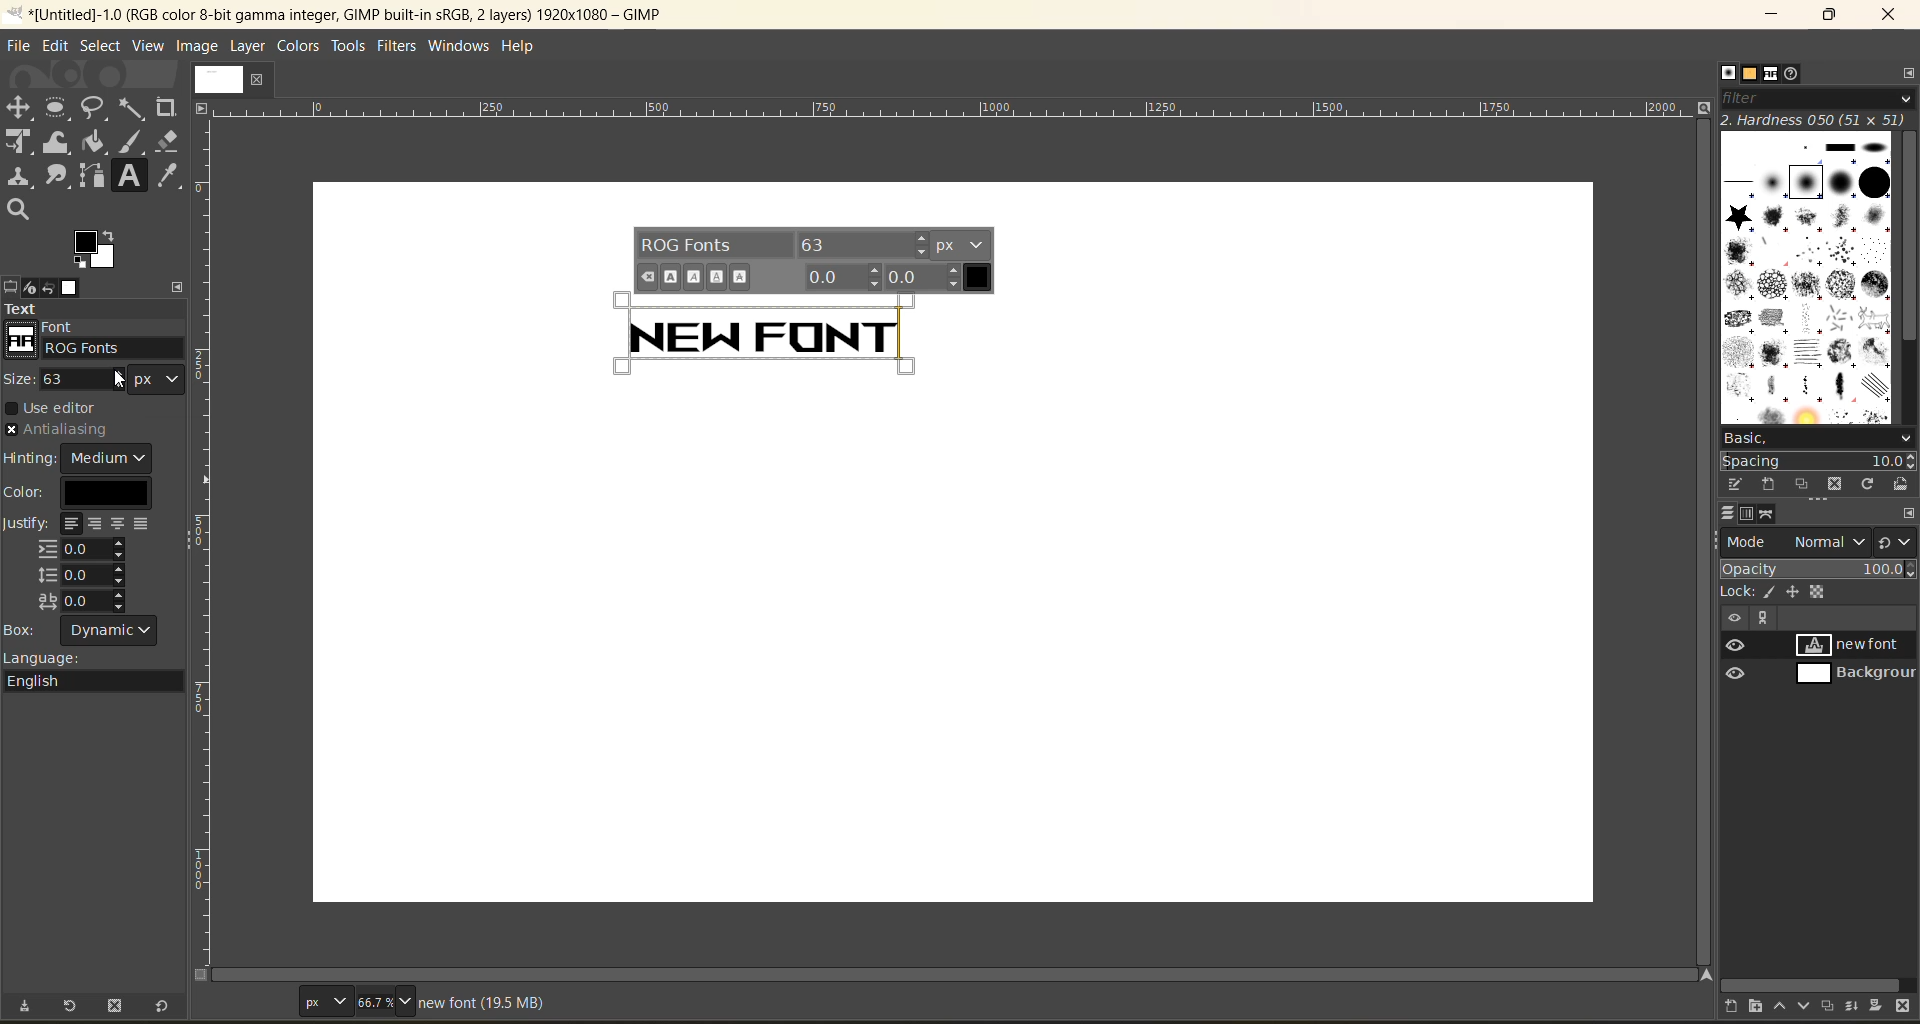  Describe the element at coordinates (72, 1007) in the screenshot. I see `restore tool preset` at that location.